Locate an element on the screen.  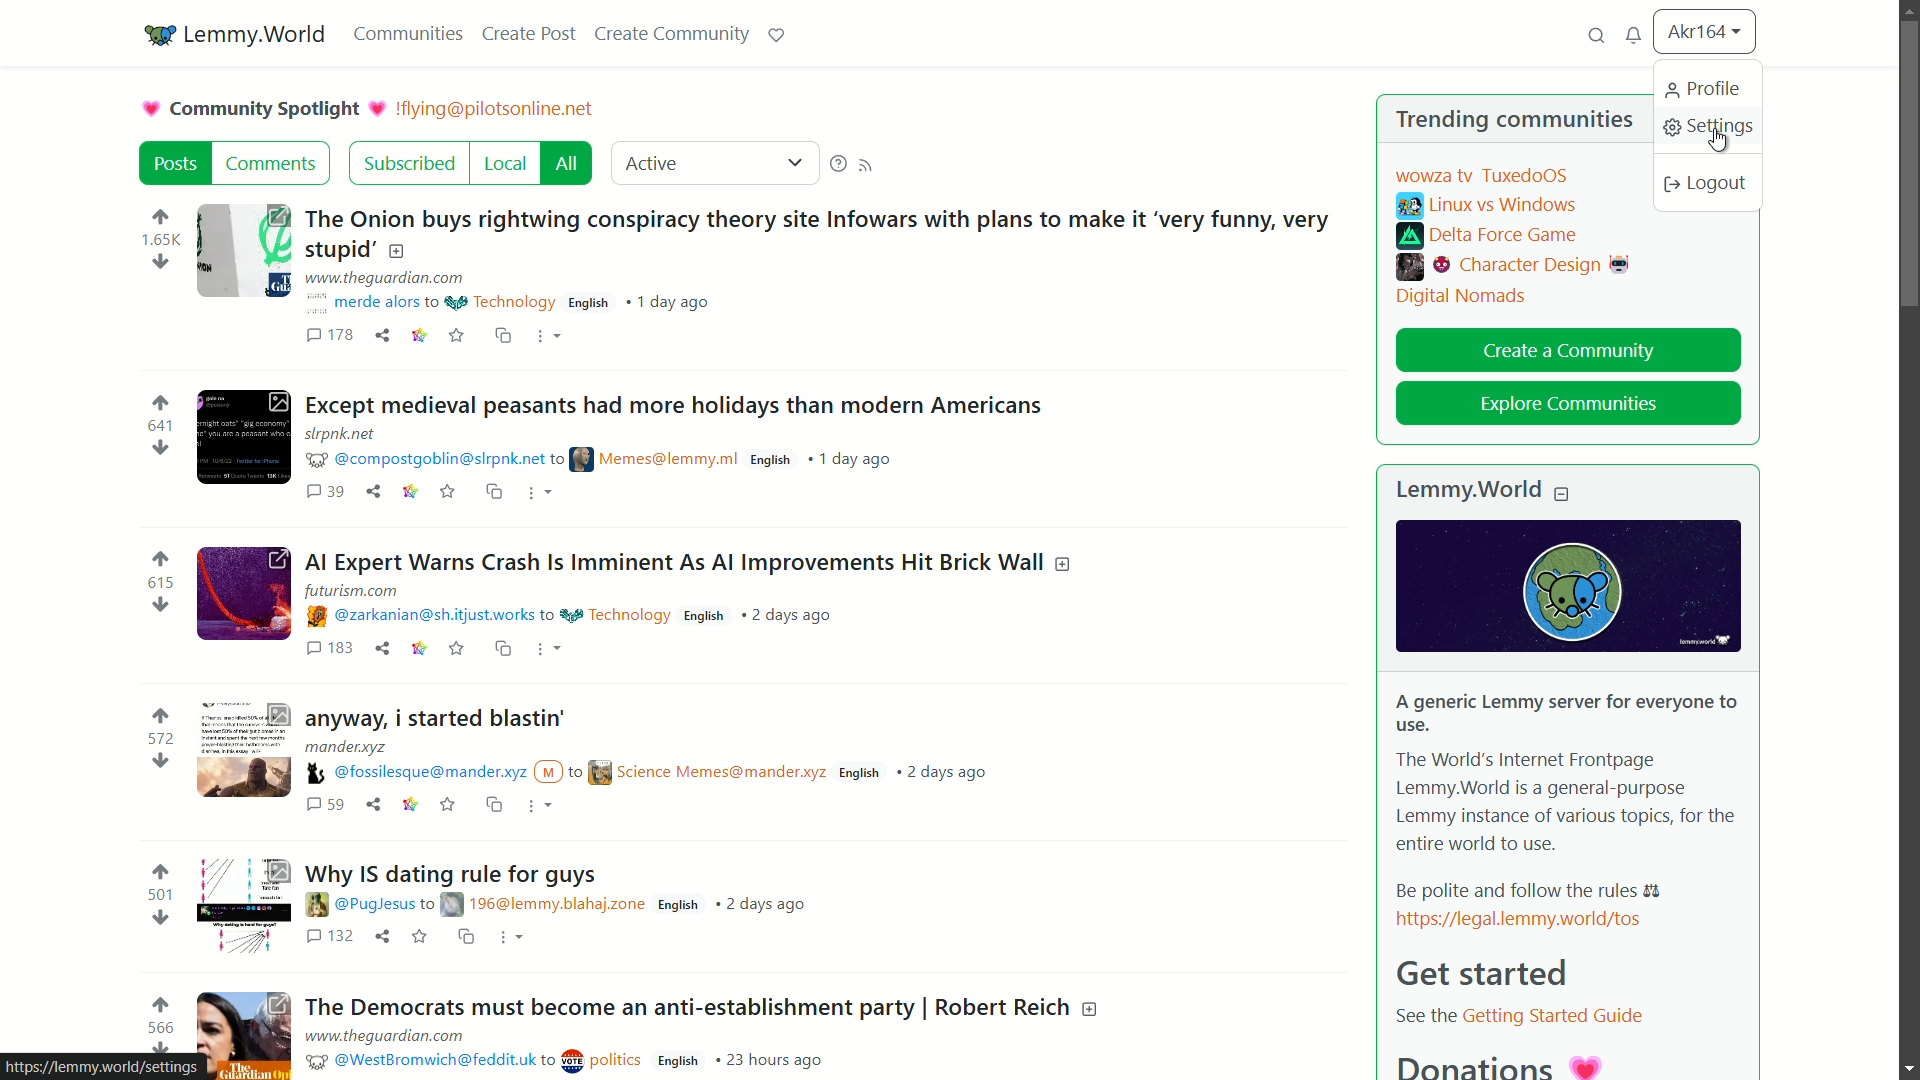
trending communities is located at coordinates (1516, 120).